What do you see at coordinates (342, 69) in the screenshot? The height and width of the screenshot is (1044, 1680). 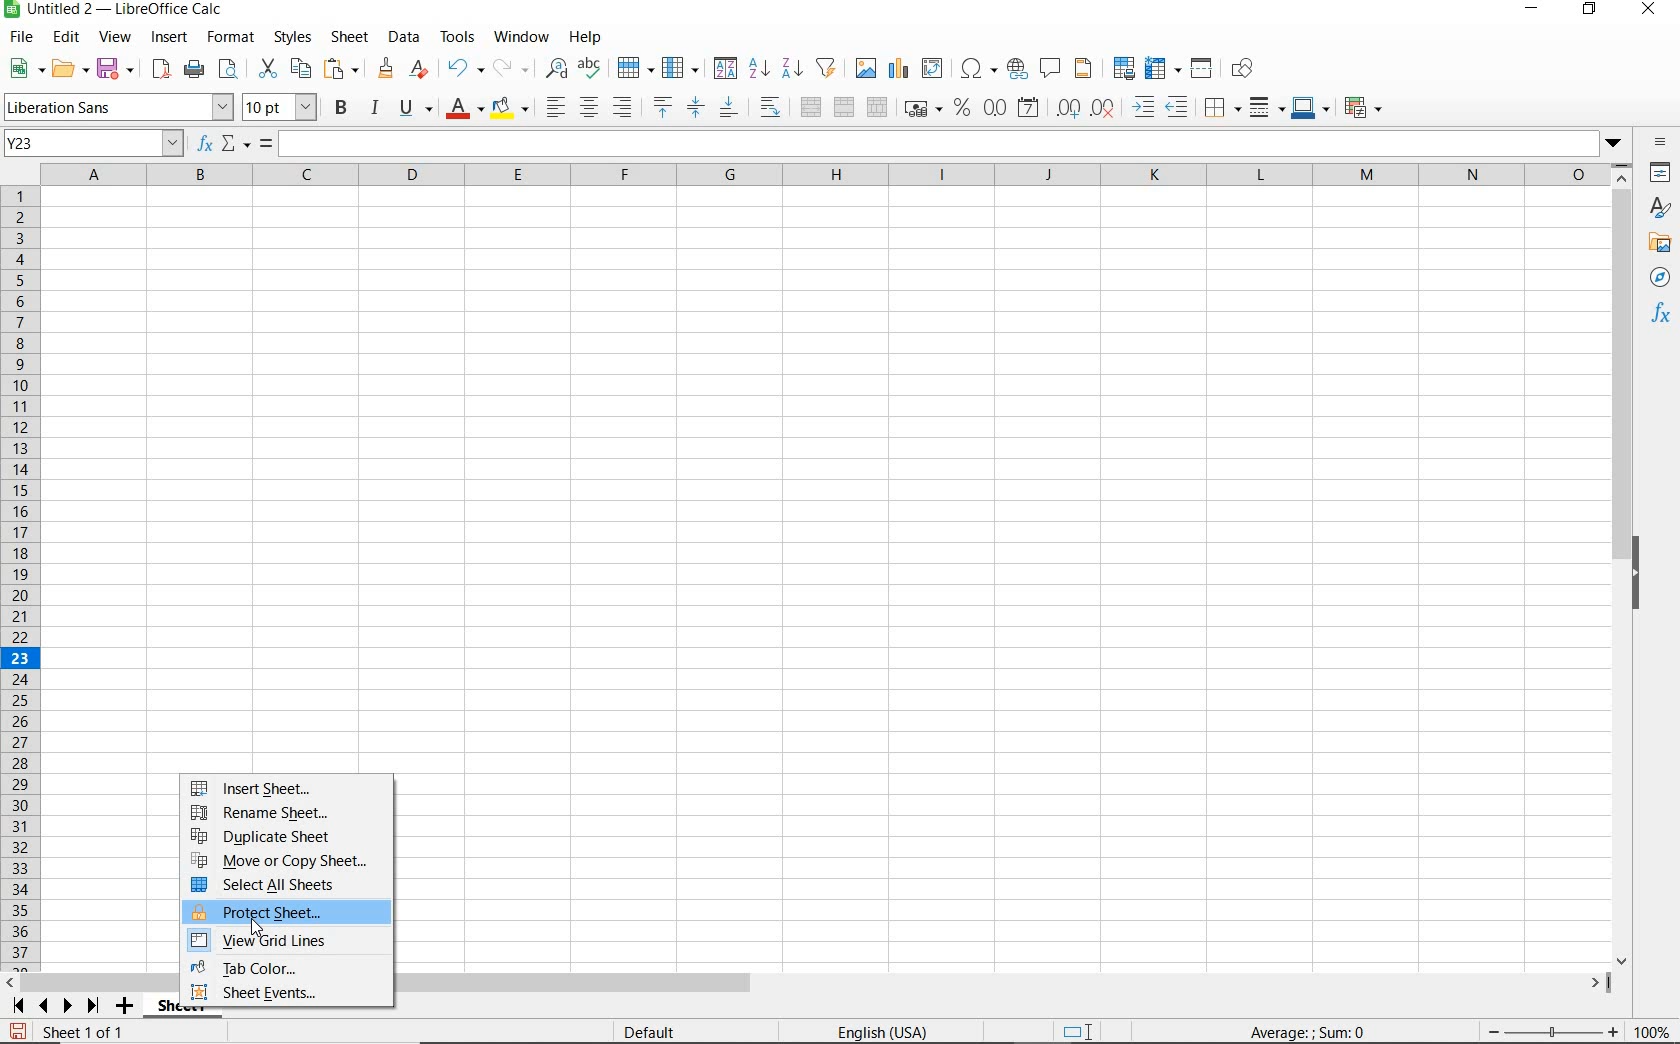 I see `PASTE` at bounding box center [342, 69].